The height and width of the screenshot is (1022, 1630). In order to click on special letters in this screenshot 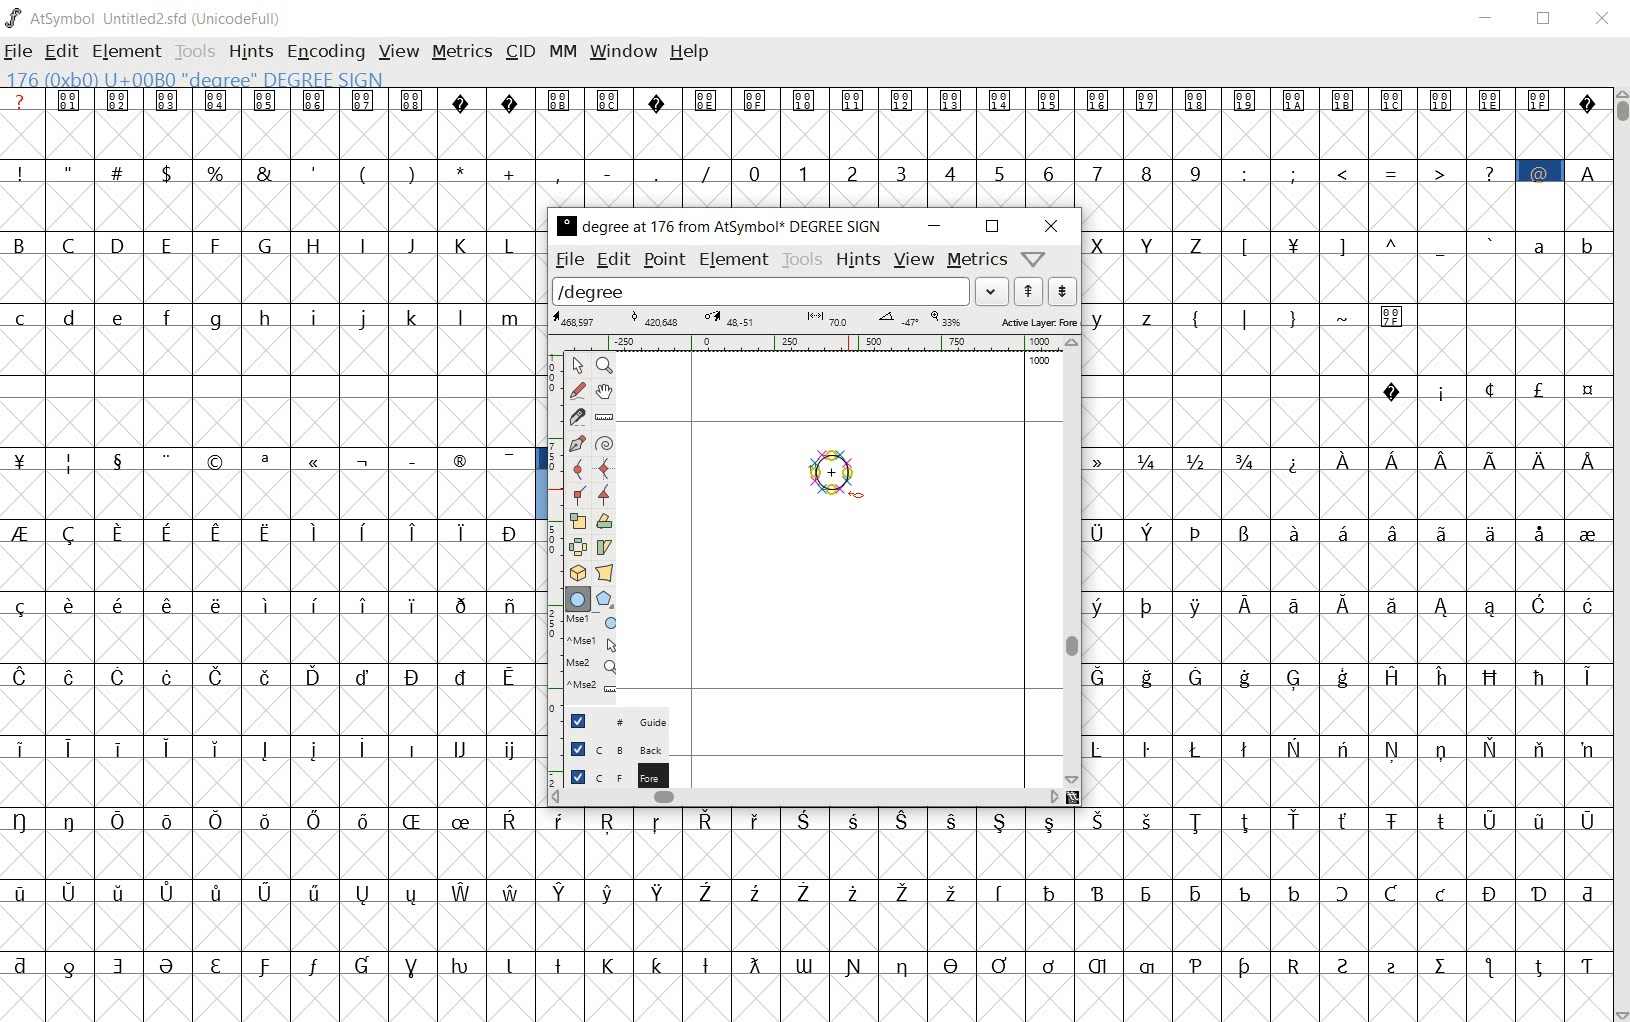, I will do `click(1346, 530)`.